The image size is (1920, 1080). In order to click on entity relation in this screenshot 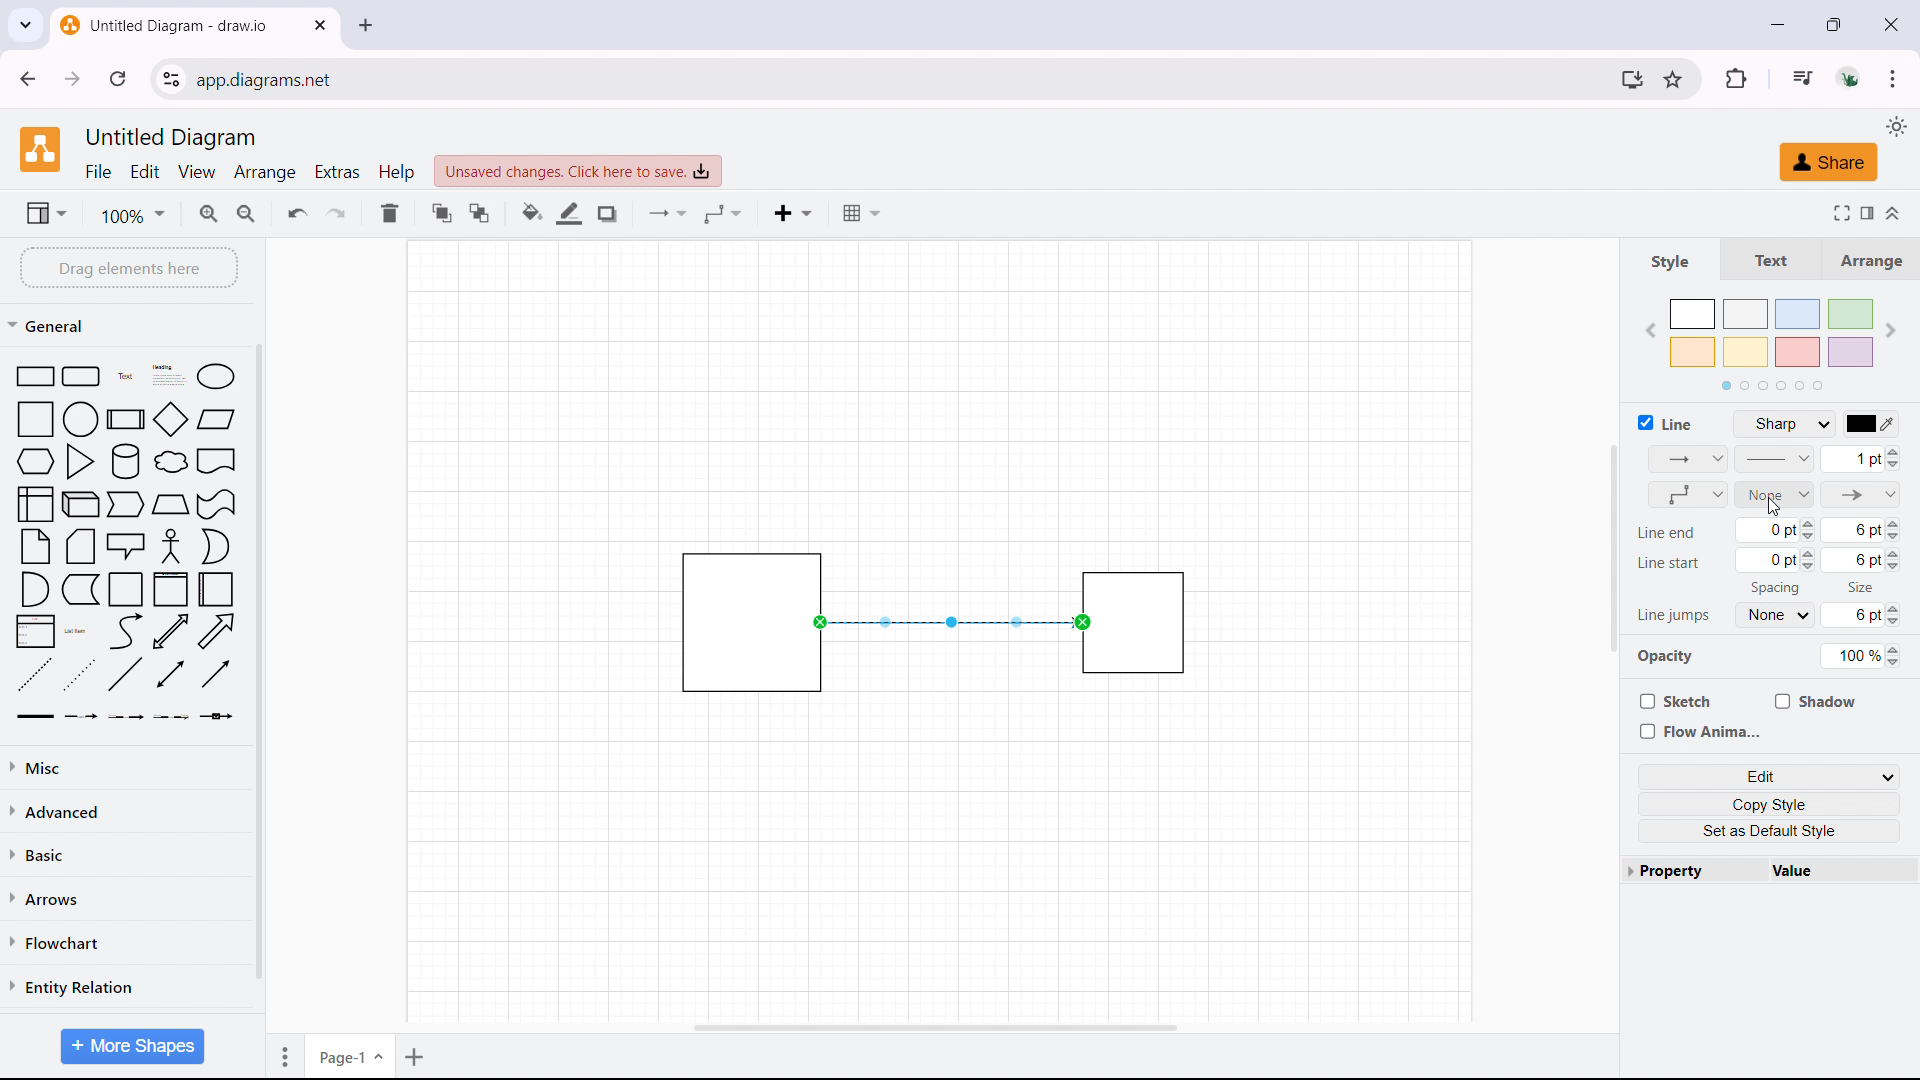, I will do `click(125, 987)`.